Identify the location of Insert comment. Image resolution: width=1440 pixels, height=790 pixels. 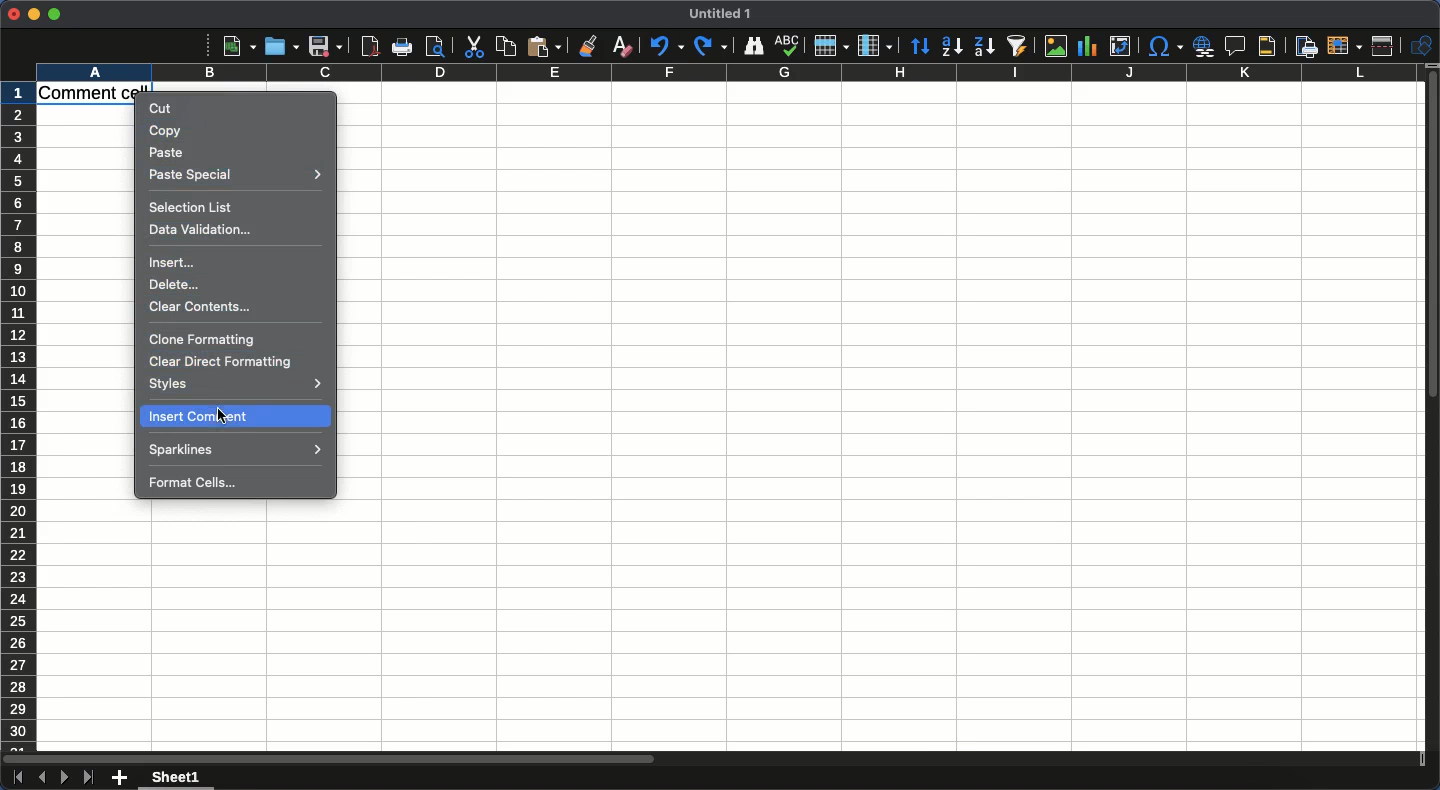
(1235, 44).